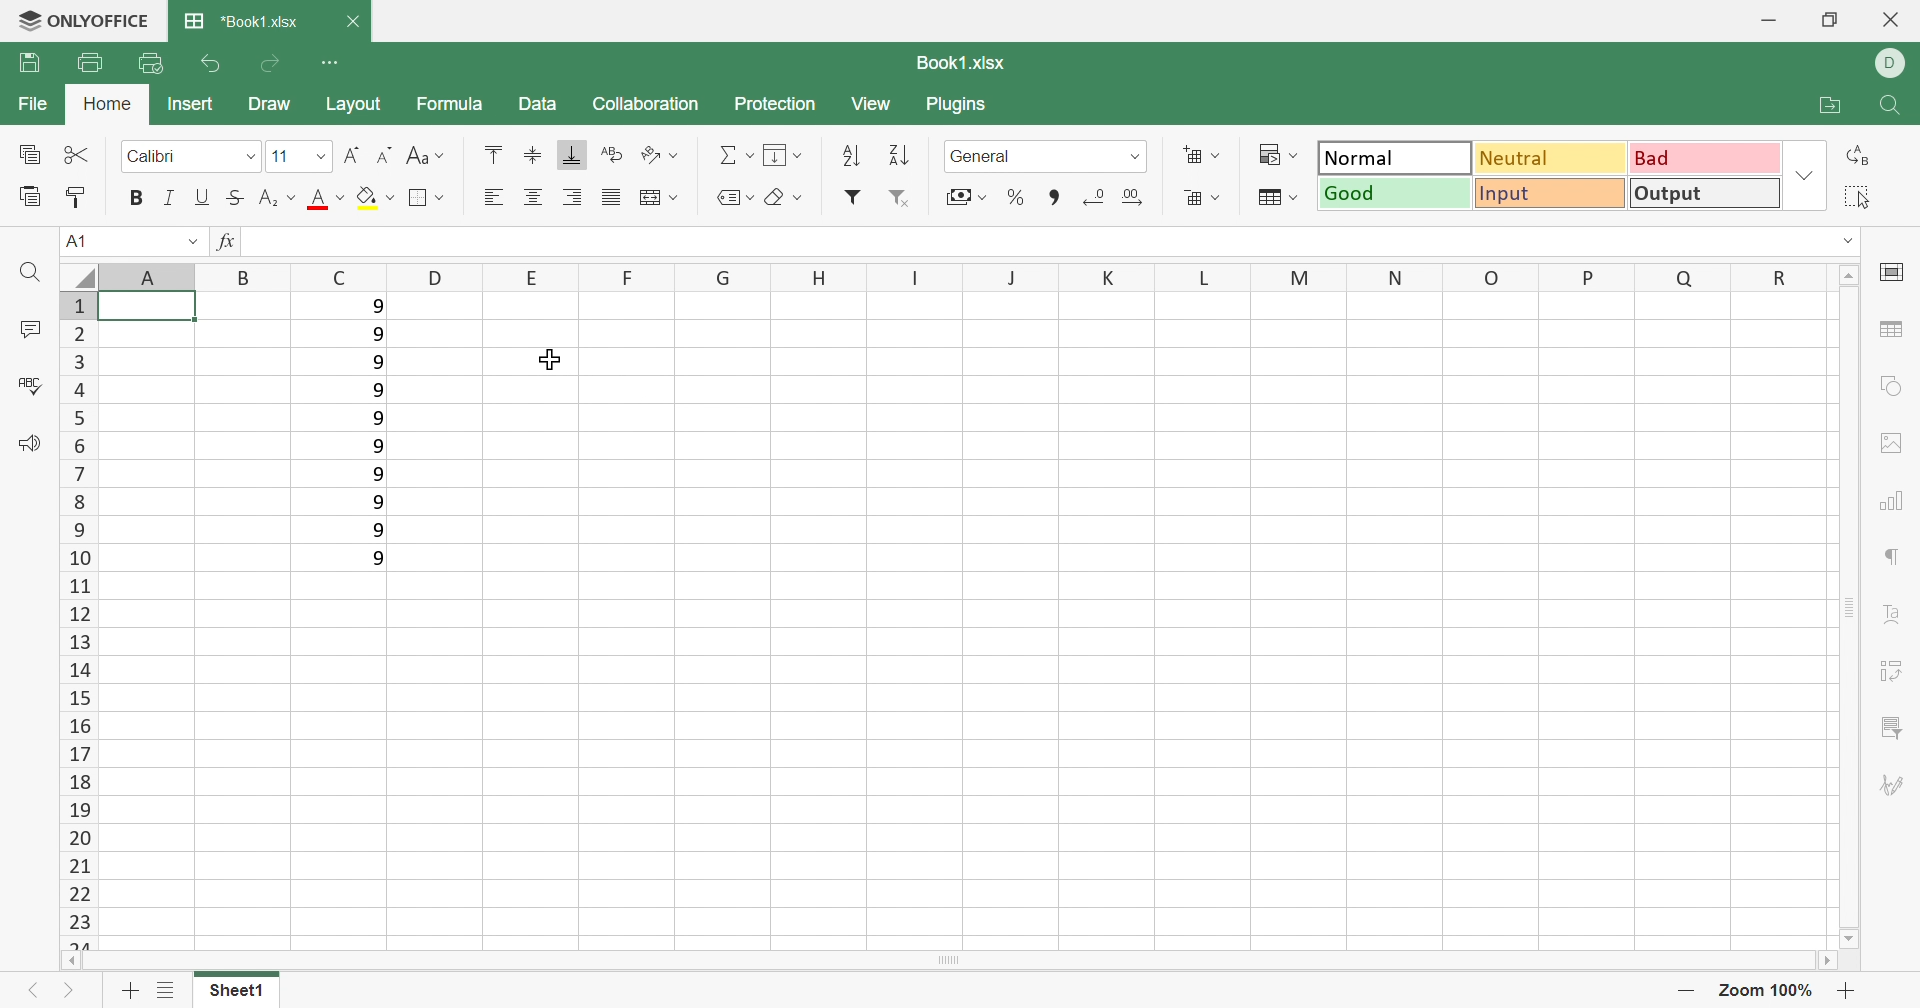  What do you see at coordinates (1689, 989) in the screenshot?
I see `Zoom out` at bounding box center [1689, 989].